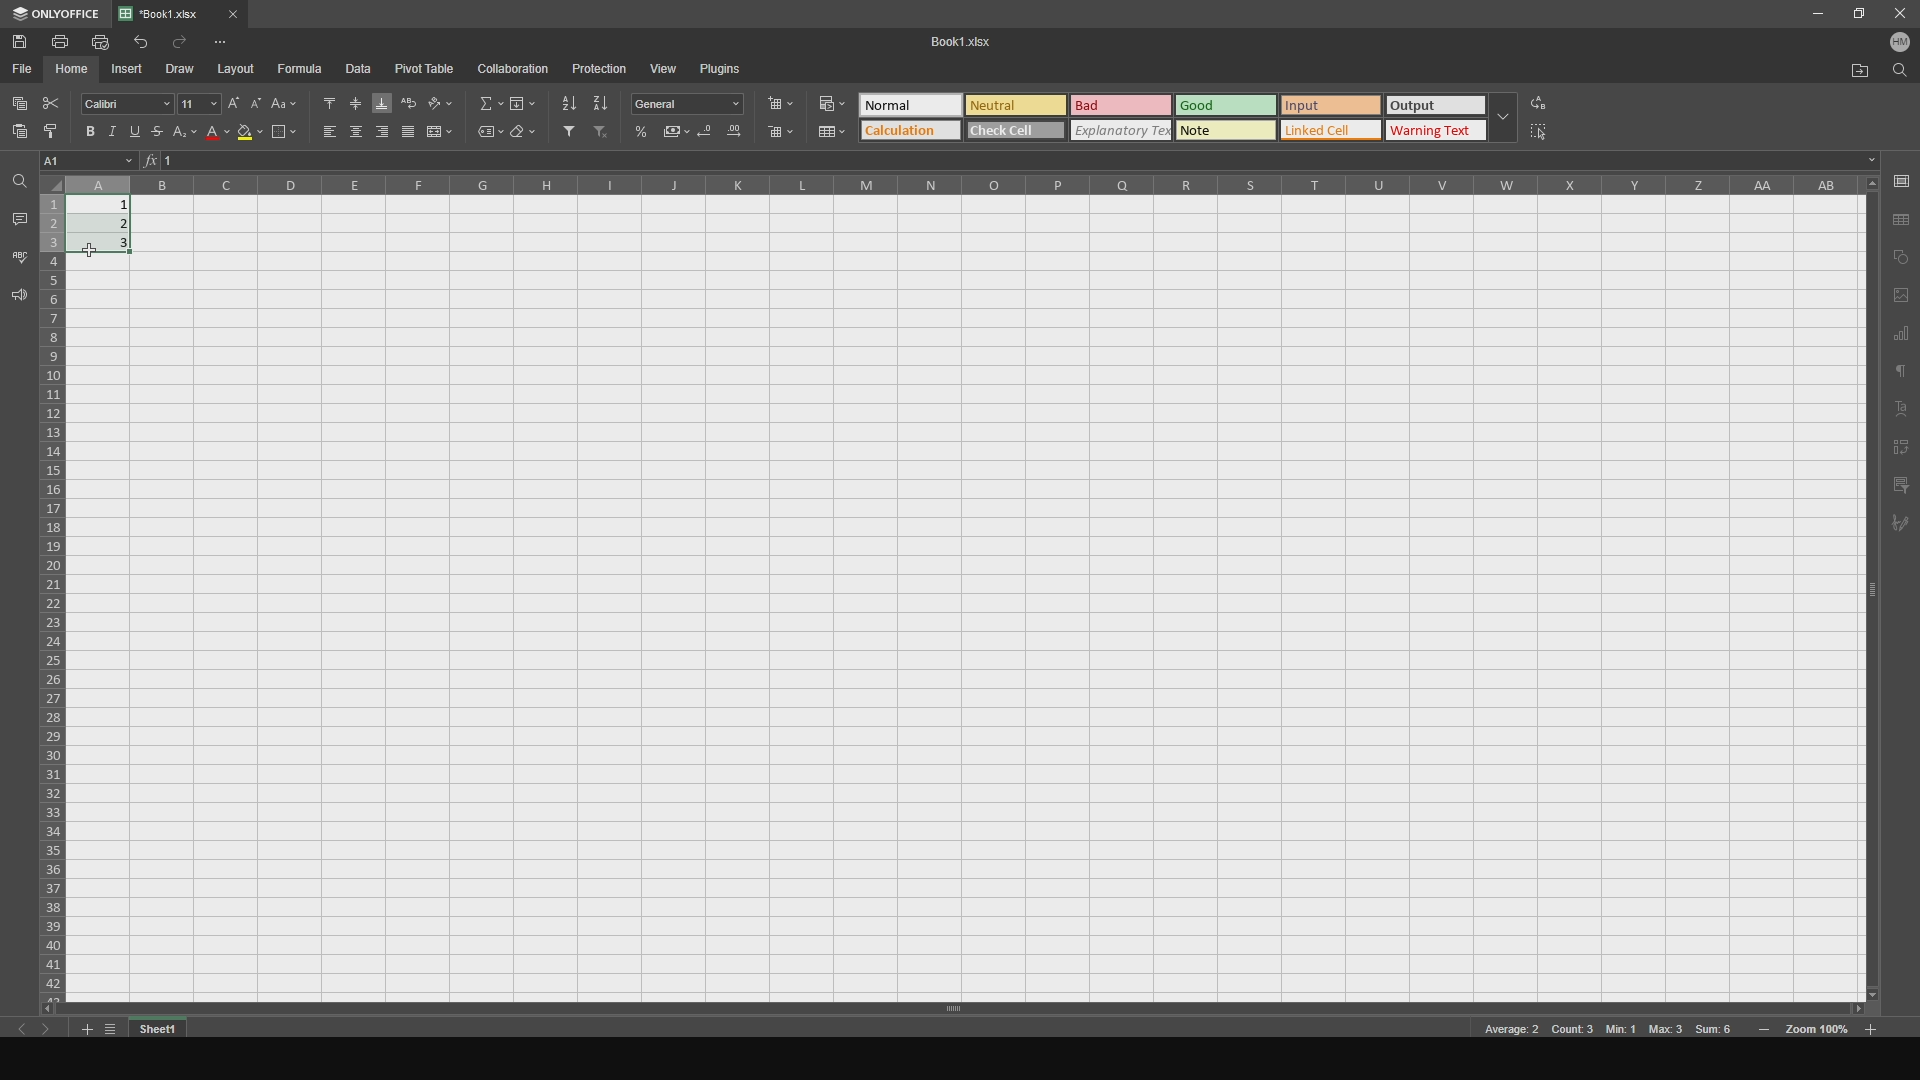  Describe the element at coordinates (1873, 1027) in the screenshot. I see `zoom out` at that location.